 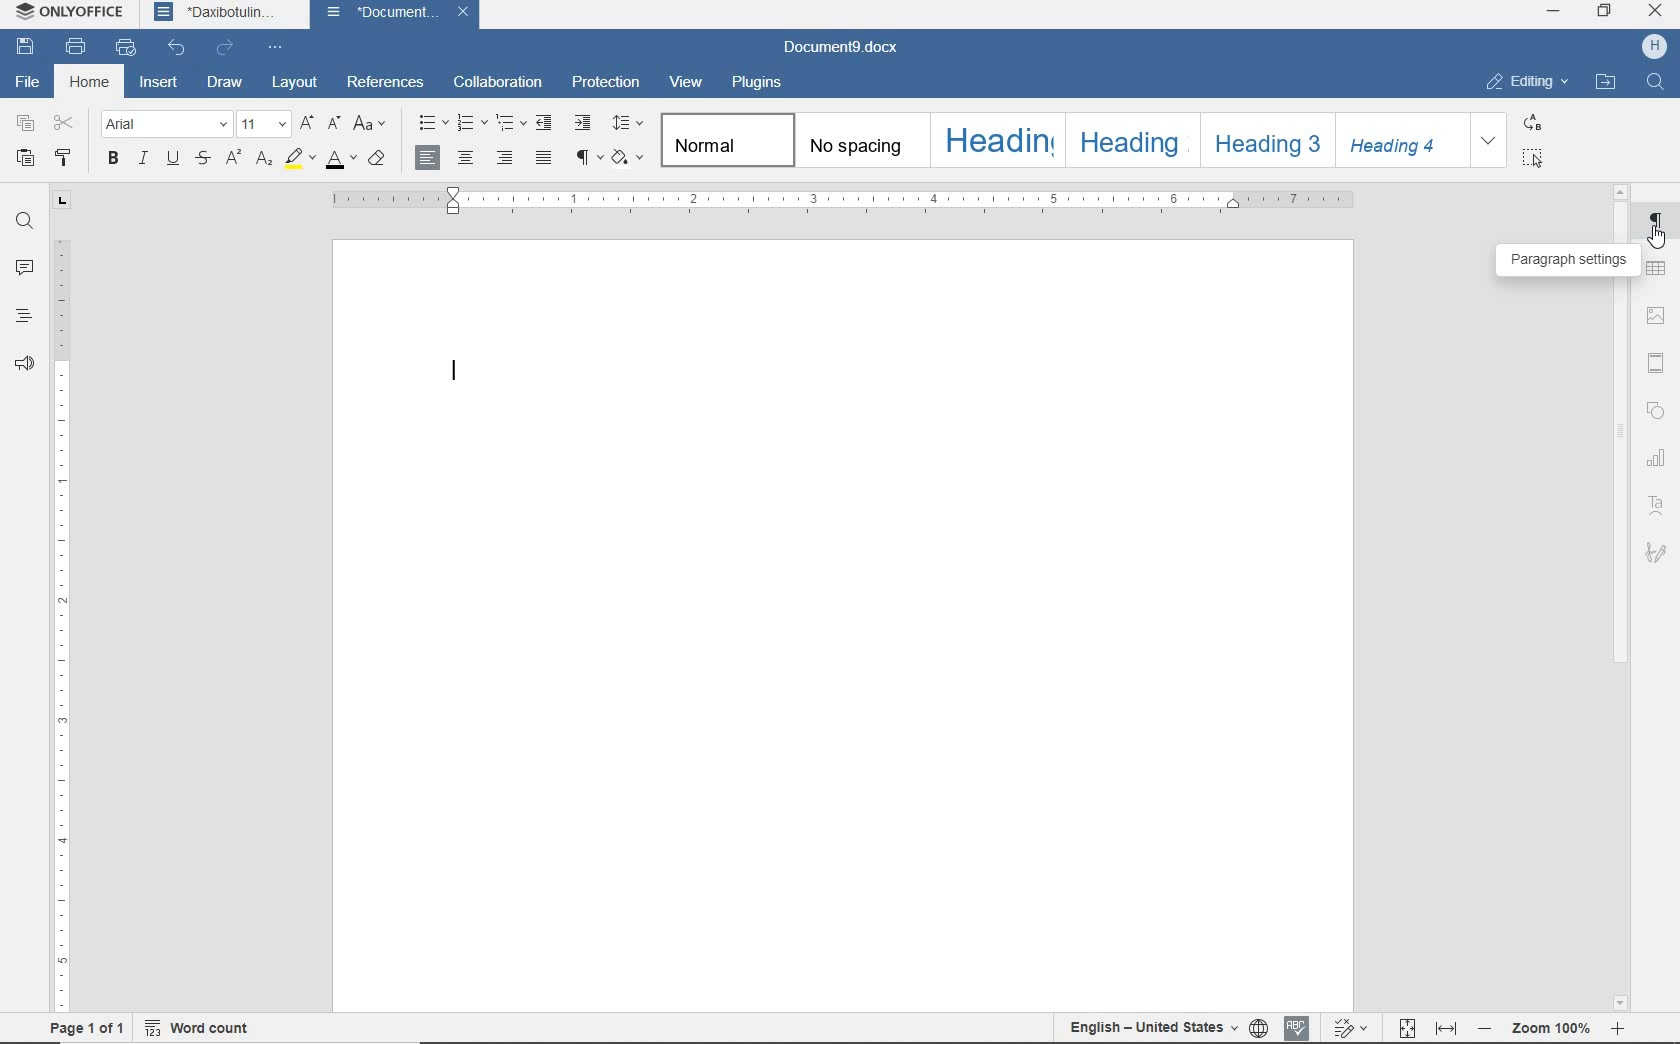 What do you see at coordinates (1490, 141) in the screenshot?
I see `EXPAND` at bounding box center [1490, 141].